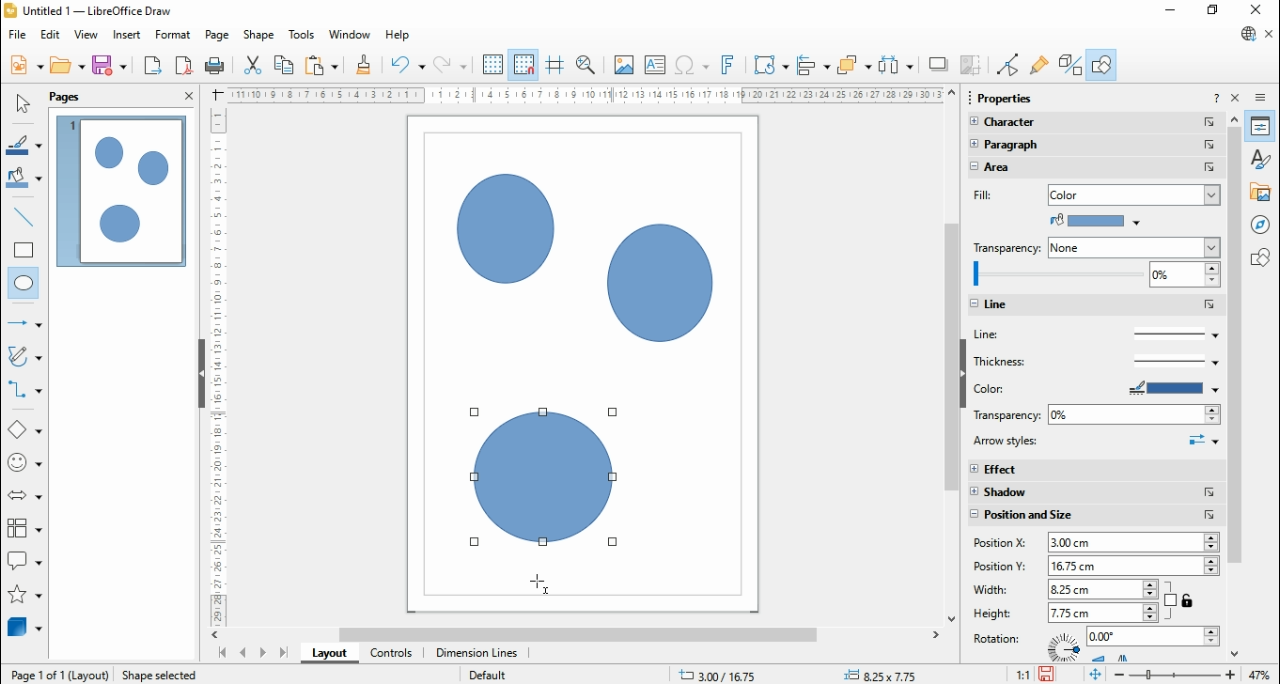 This screenshot has height=684, width=1280. Describe the element at coordinates (123, 191) in the screenshot. I see `page 1` at that location.